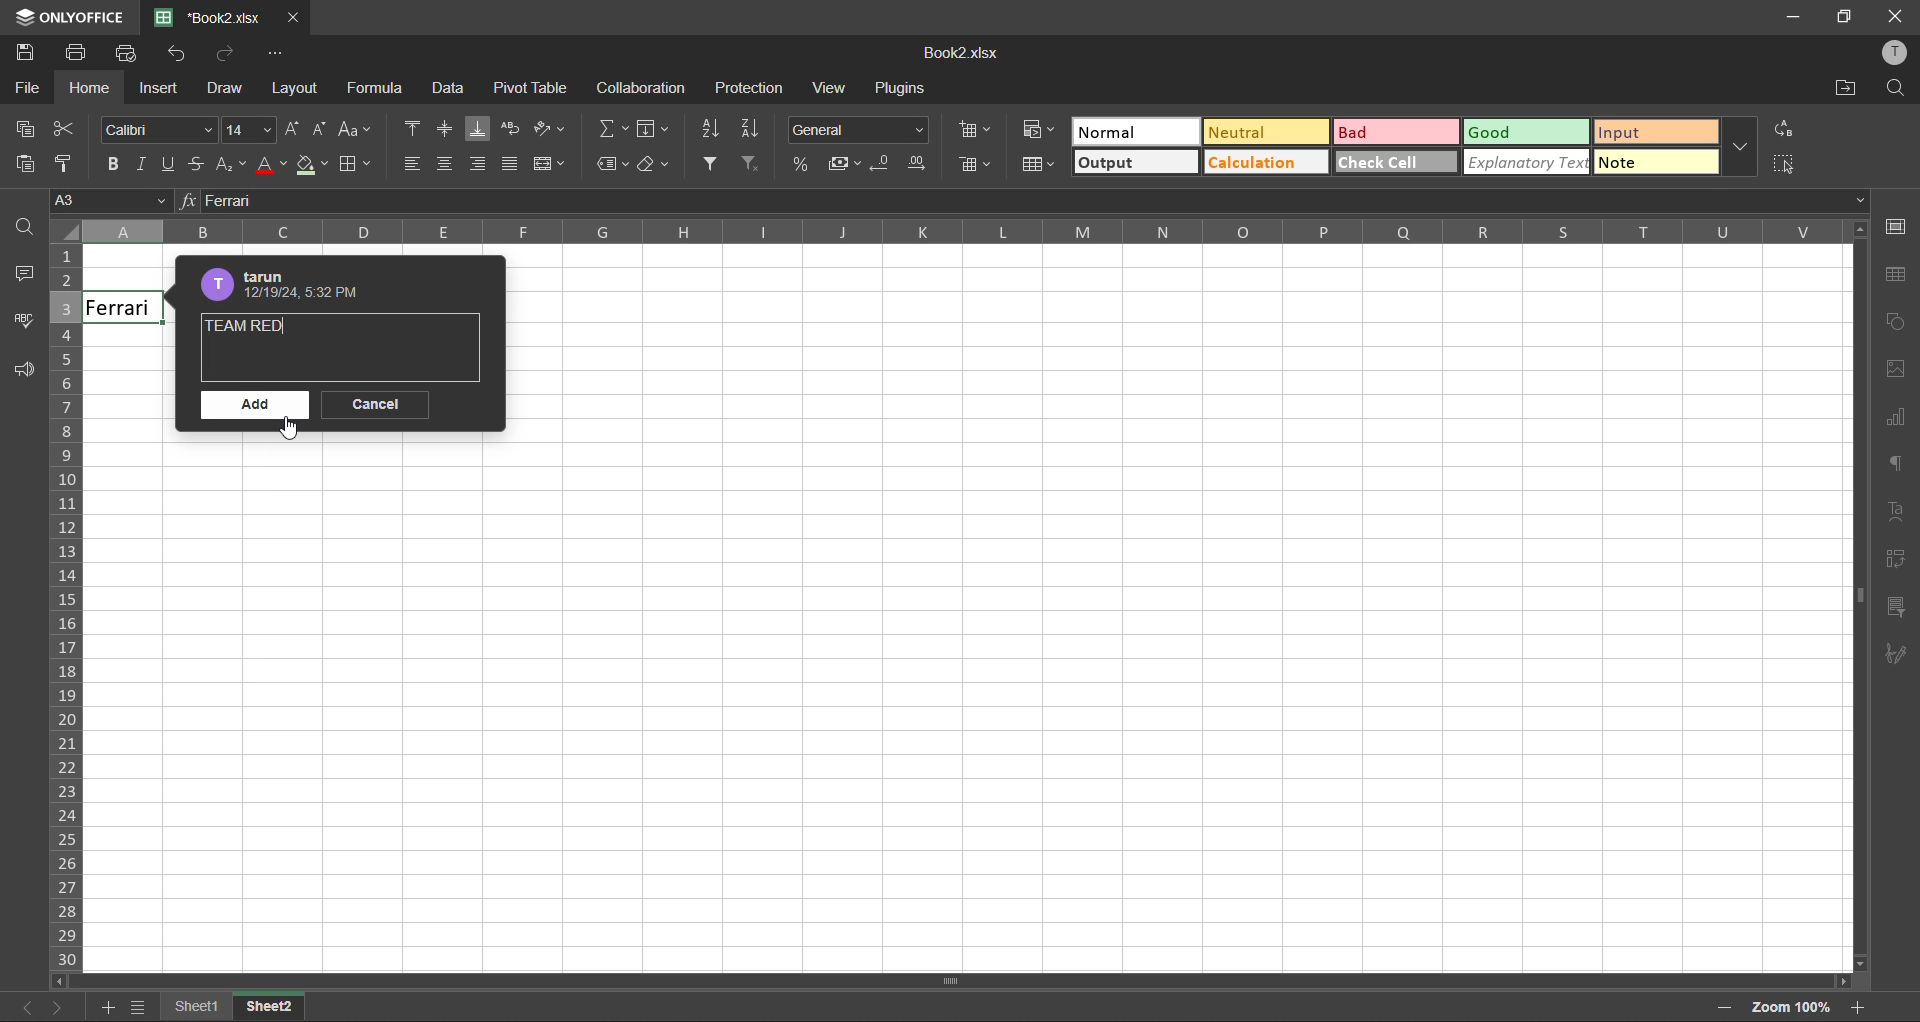 The width and height of the screenshot is (1920, 1022). I want to click on bad, so click(1395, 132).